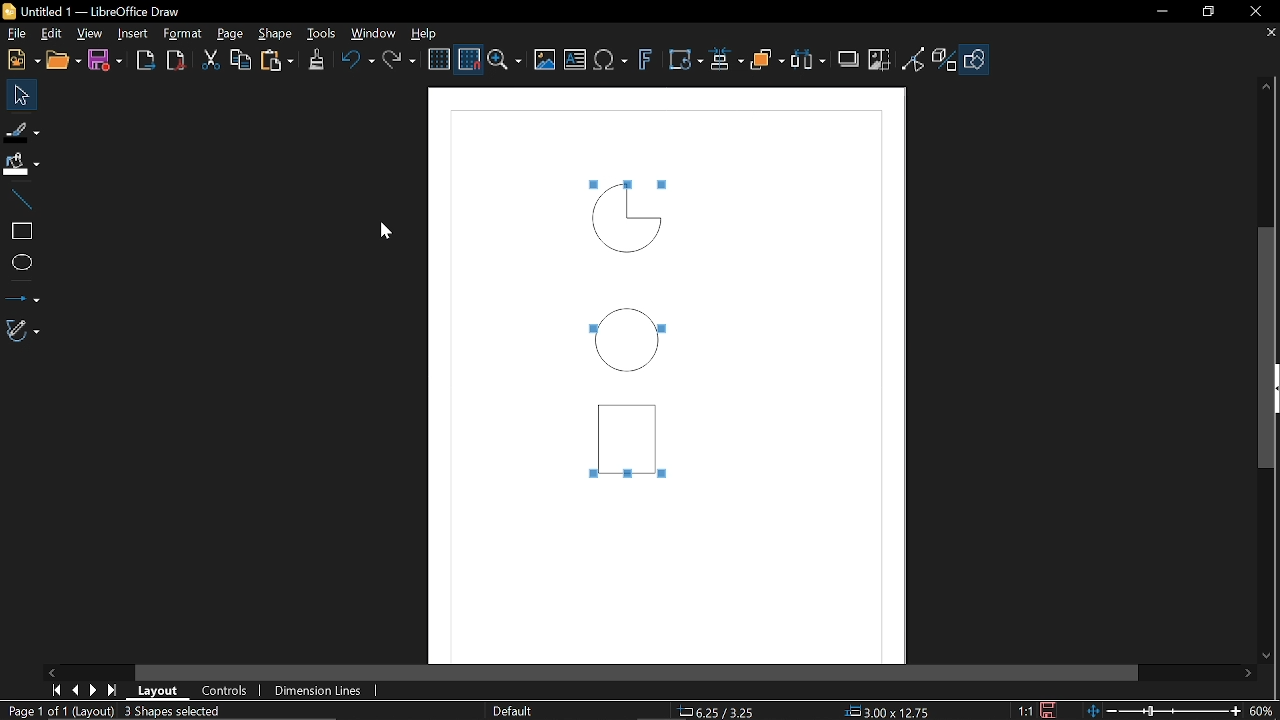  Describe the element at coordinates (638, 670) in the screenshot. I see `Horizontal scrollbar` at that location.